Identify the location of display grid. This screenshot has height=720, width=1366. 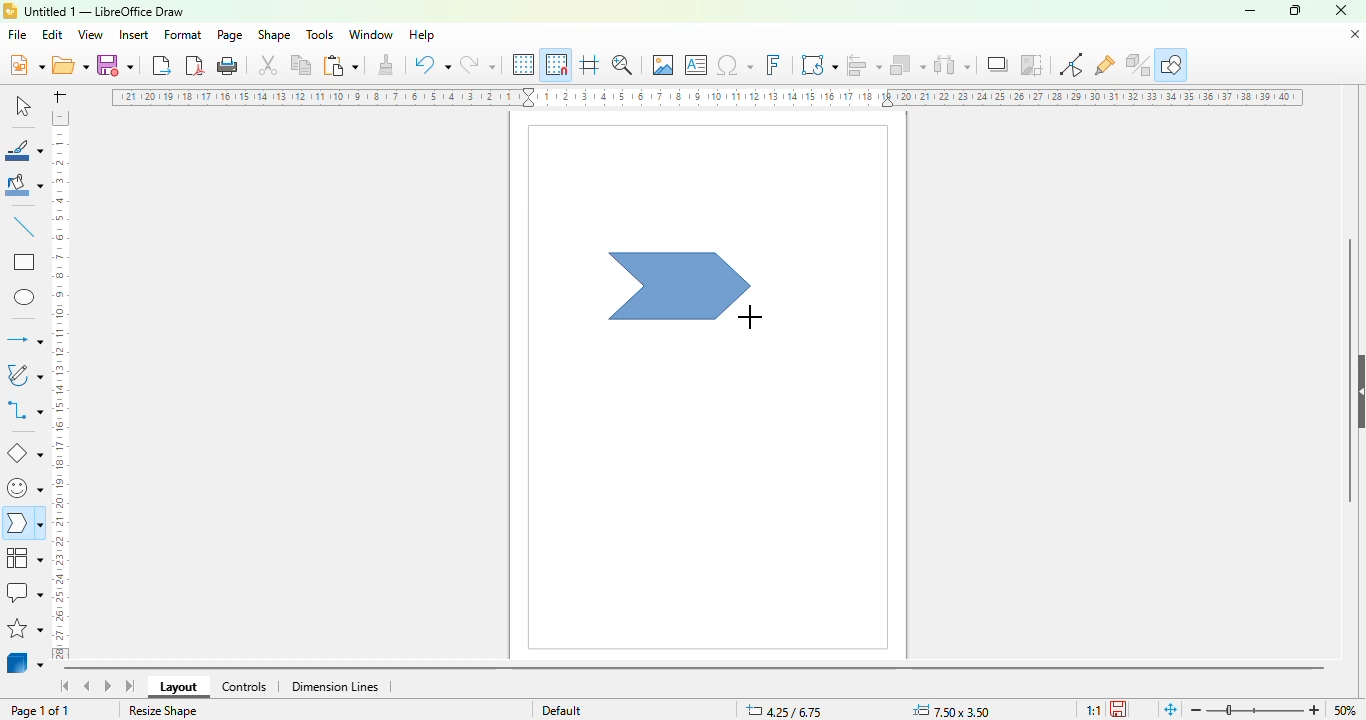
(525, 65).